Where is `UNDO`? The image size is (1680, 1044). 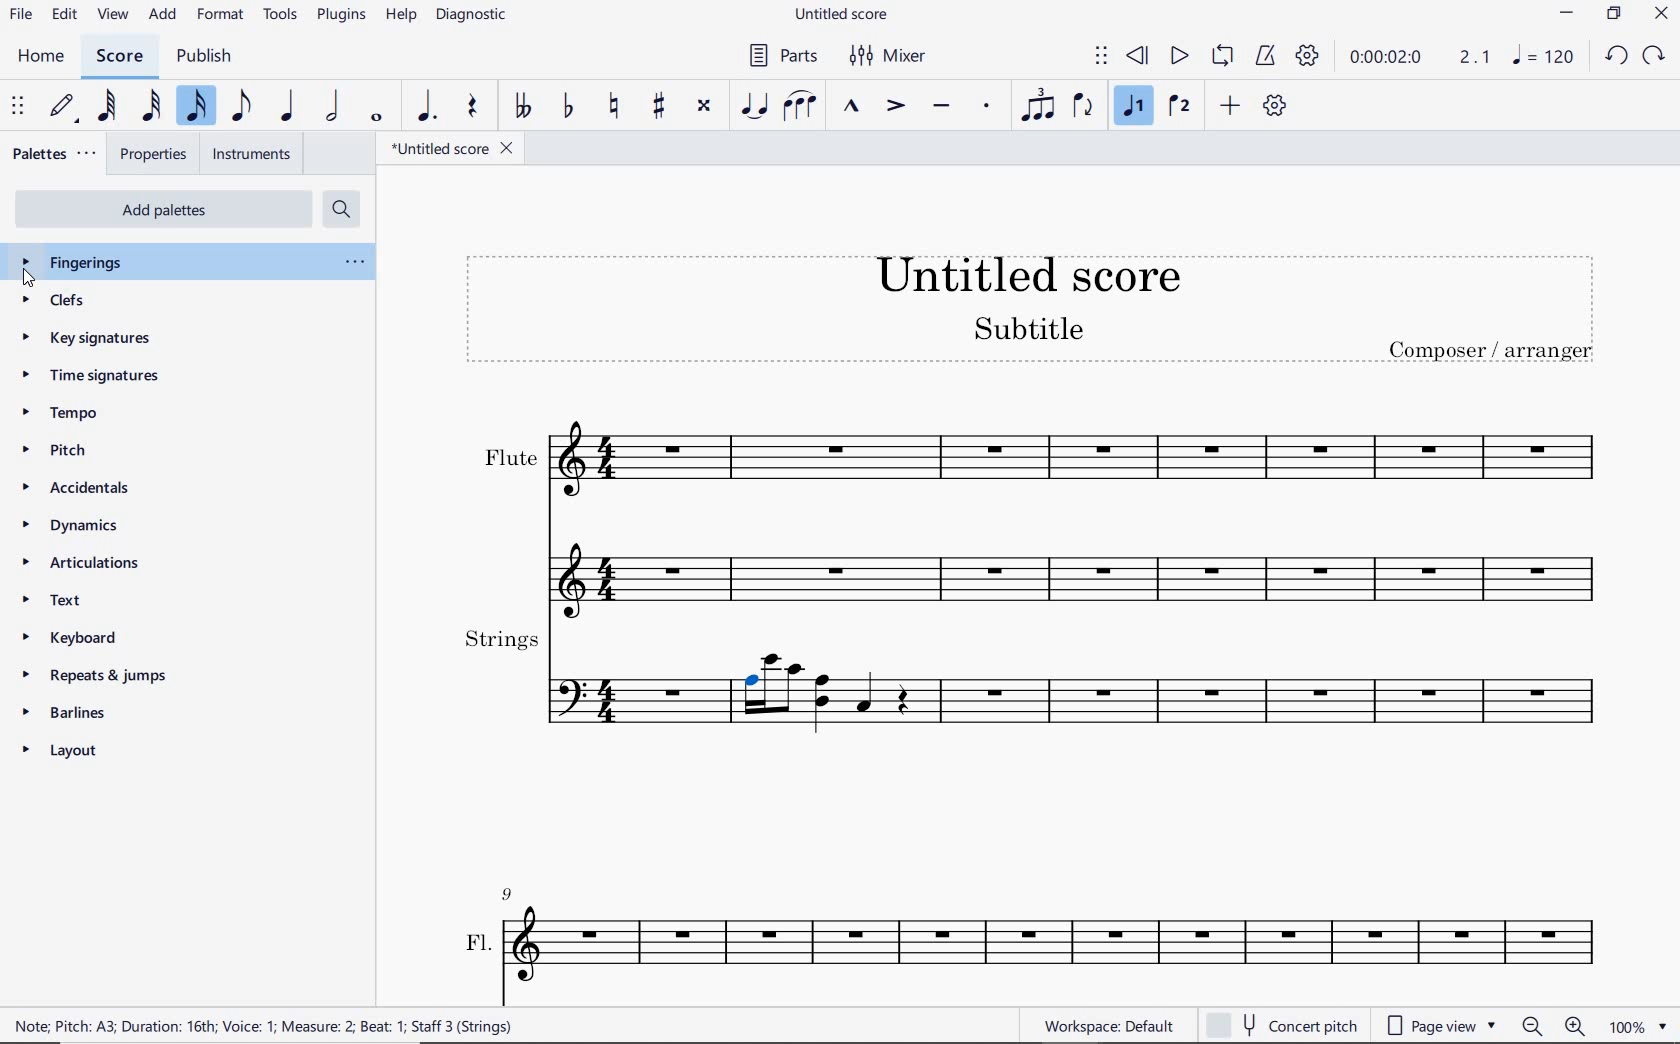 UNDO is located at coordinates (1616, 55).